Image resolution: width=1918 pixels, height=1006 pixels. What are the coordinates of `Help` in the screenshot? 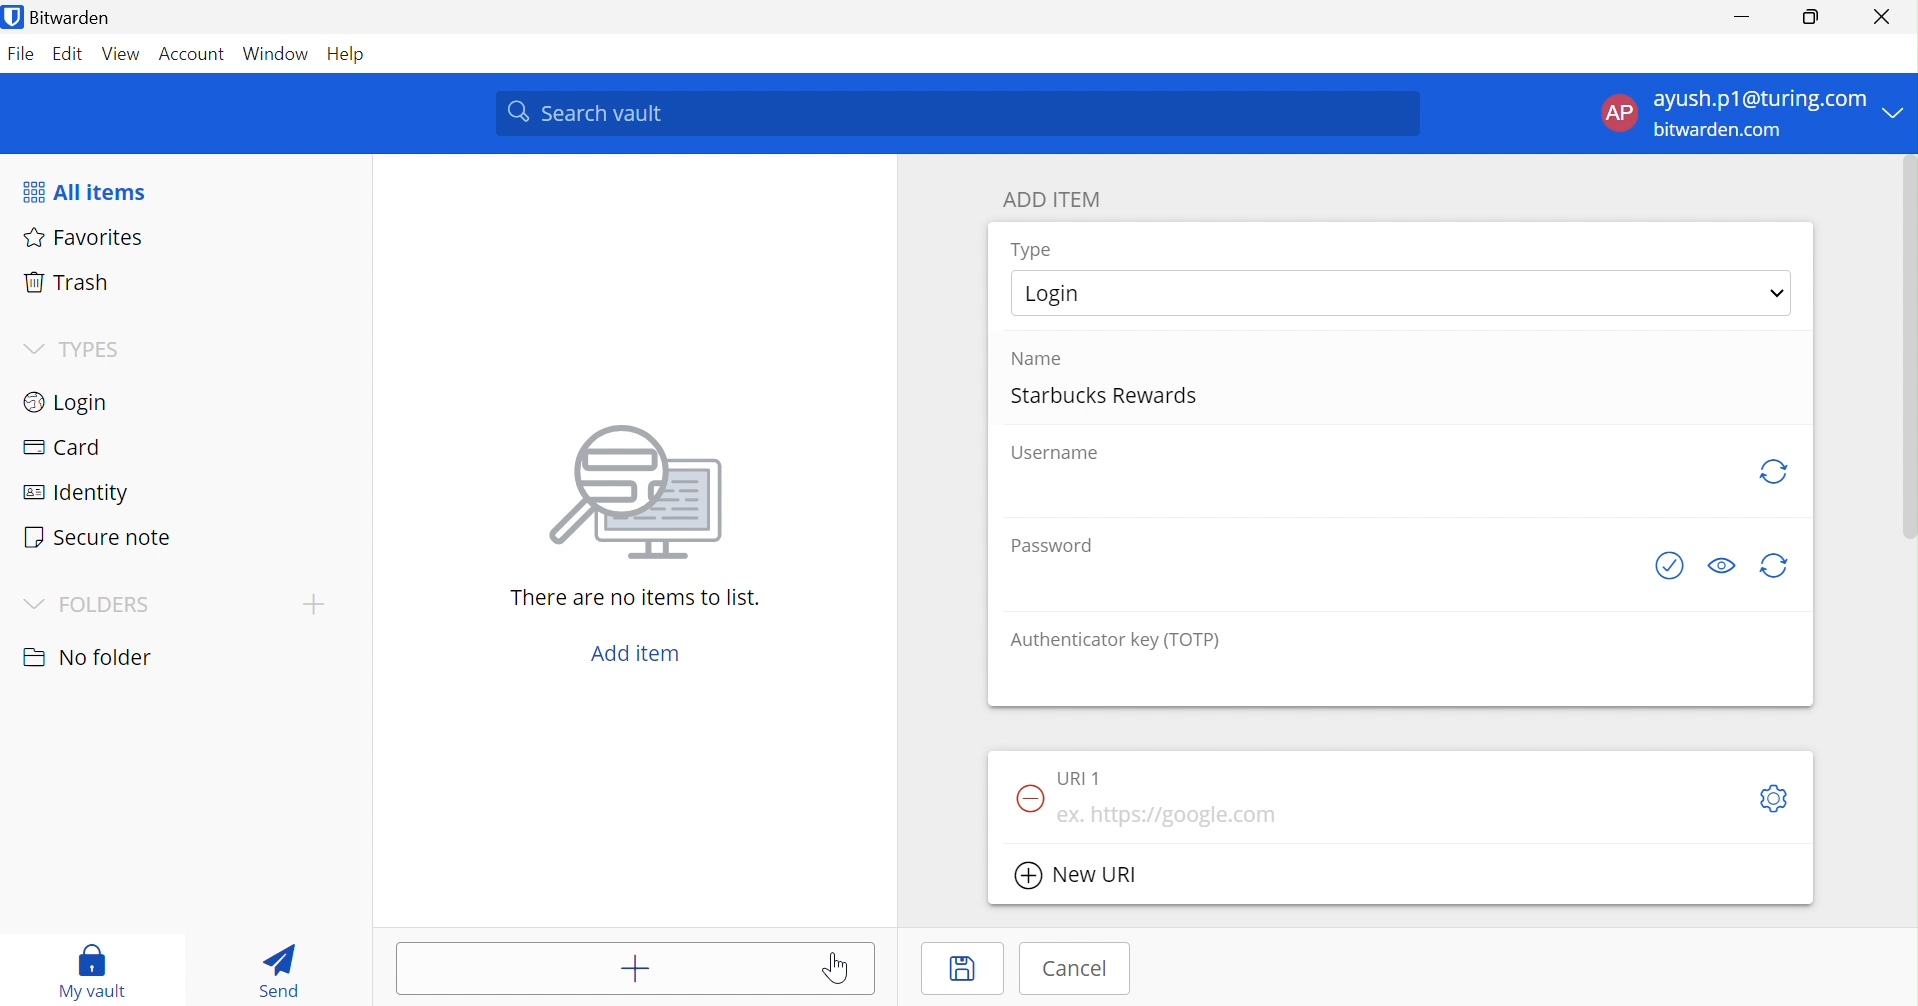 It's located at (354, 55).